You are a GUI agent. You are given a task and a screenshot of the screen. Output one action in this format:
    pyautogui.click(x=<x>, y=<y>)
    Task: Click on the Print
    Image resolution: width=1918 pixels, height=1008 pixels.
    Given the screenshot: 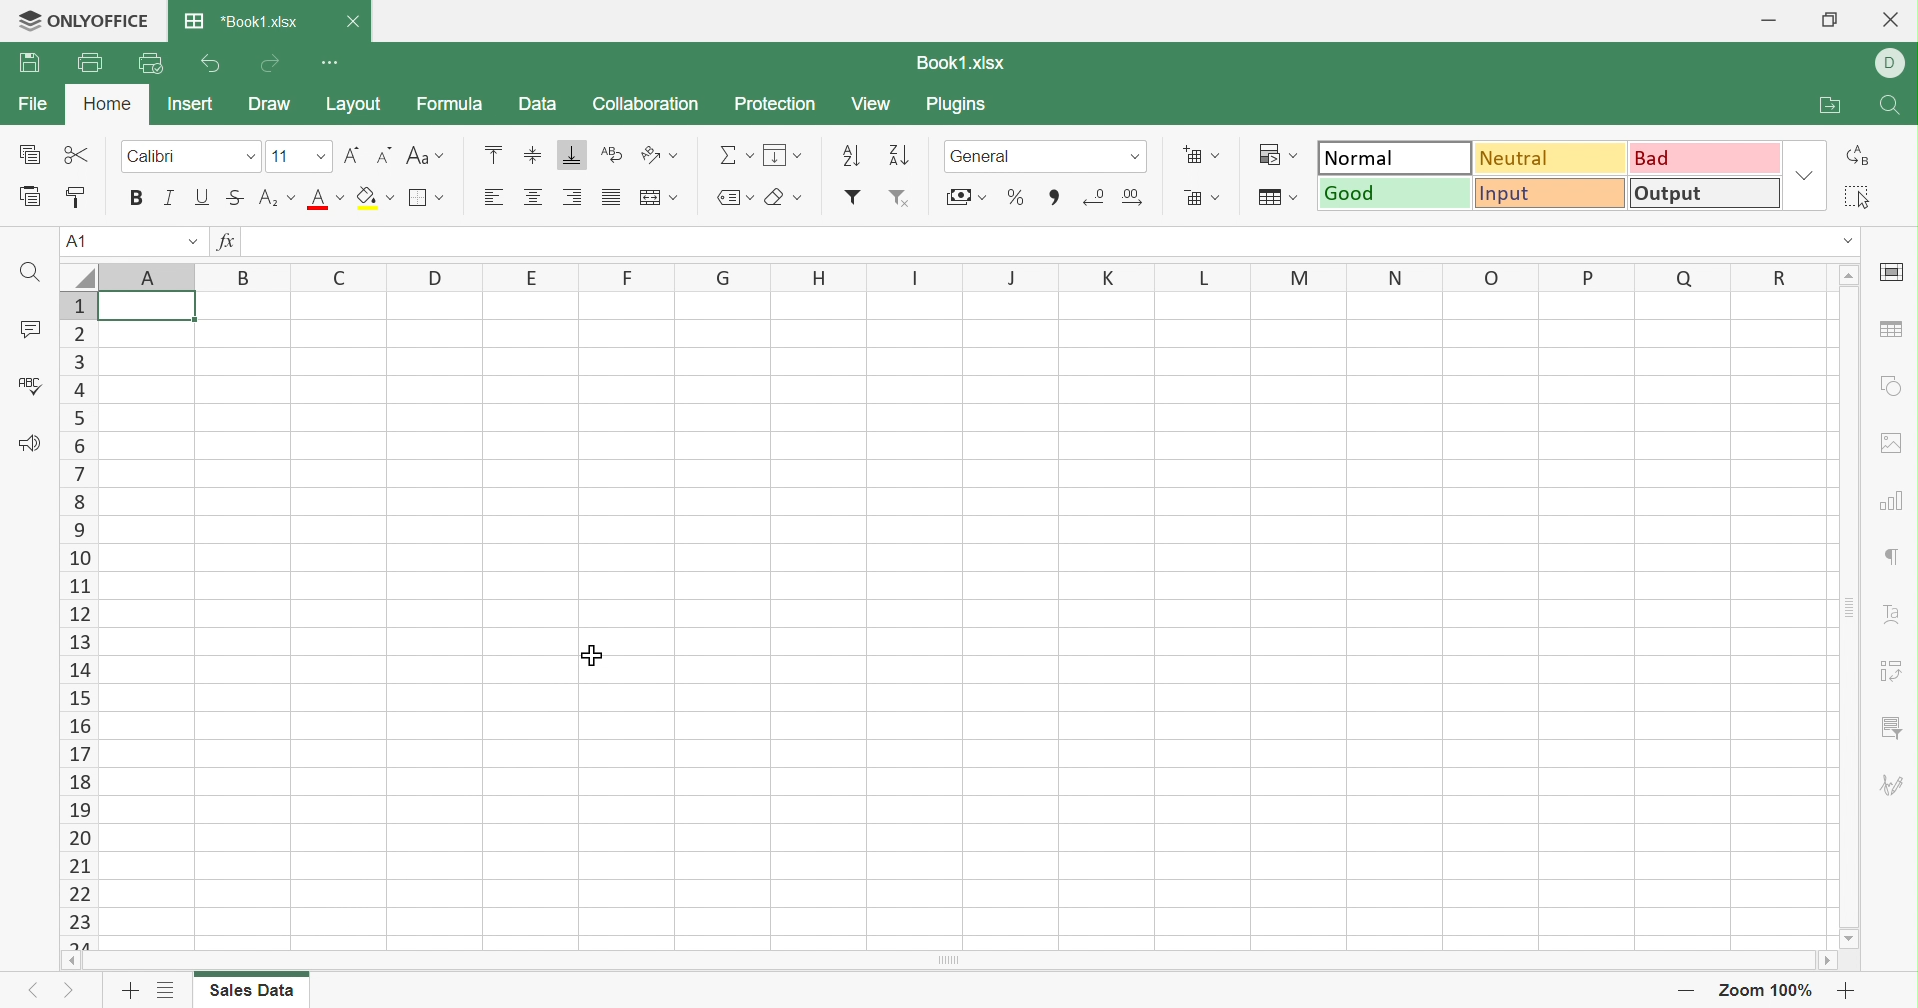 What is the action you would take?
    pyautogui.click(x=90, y=61)
    